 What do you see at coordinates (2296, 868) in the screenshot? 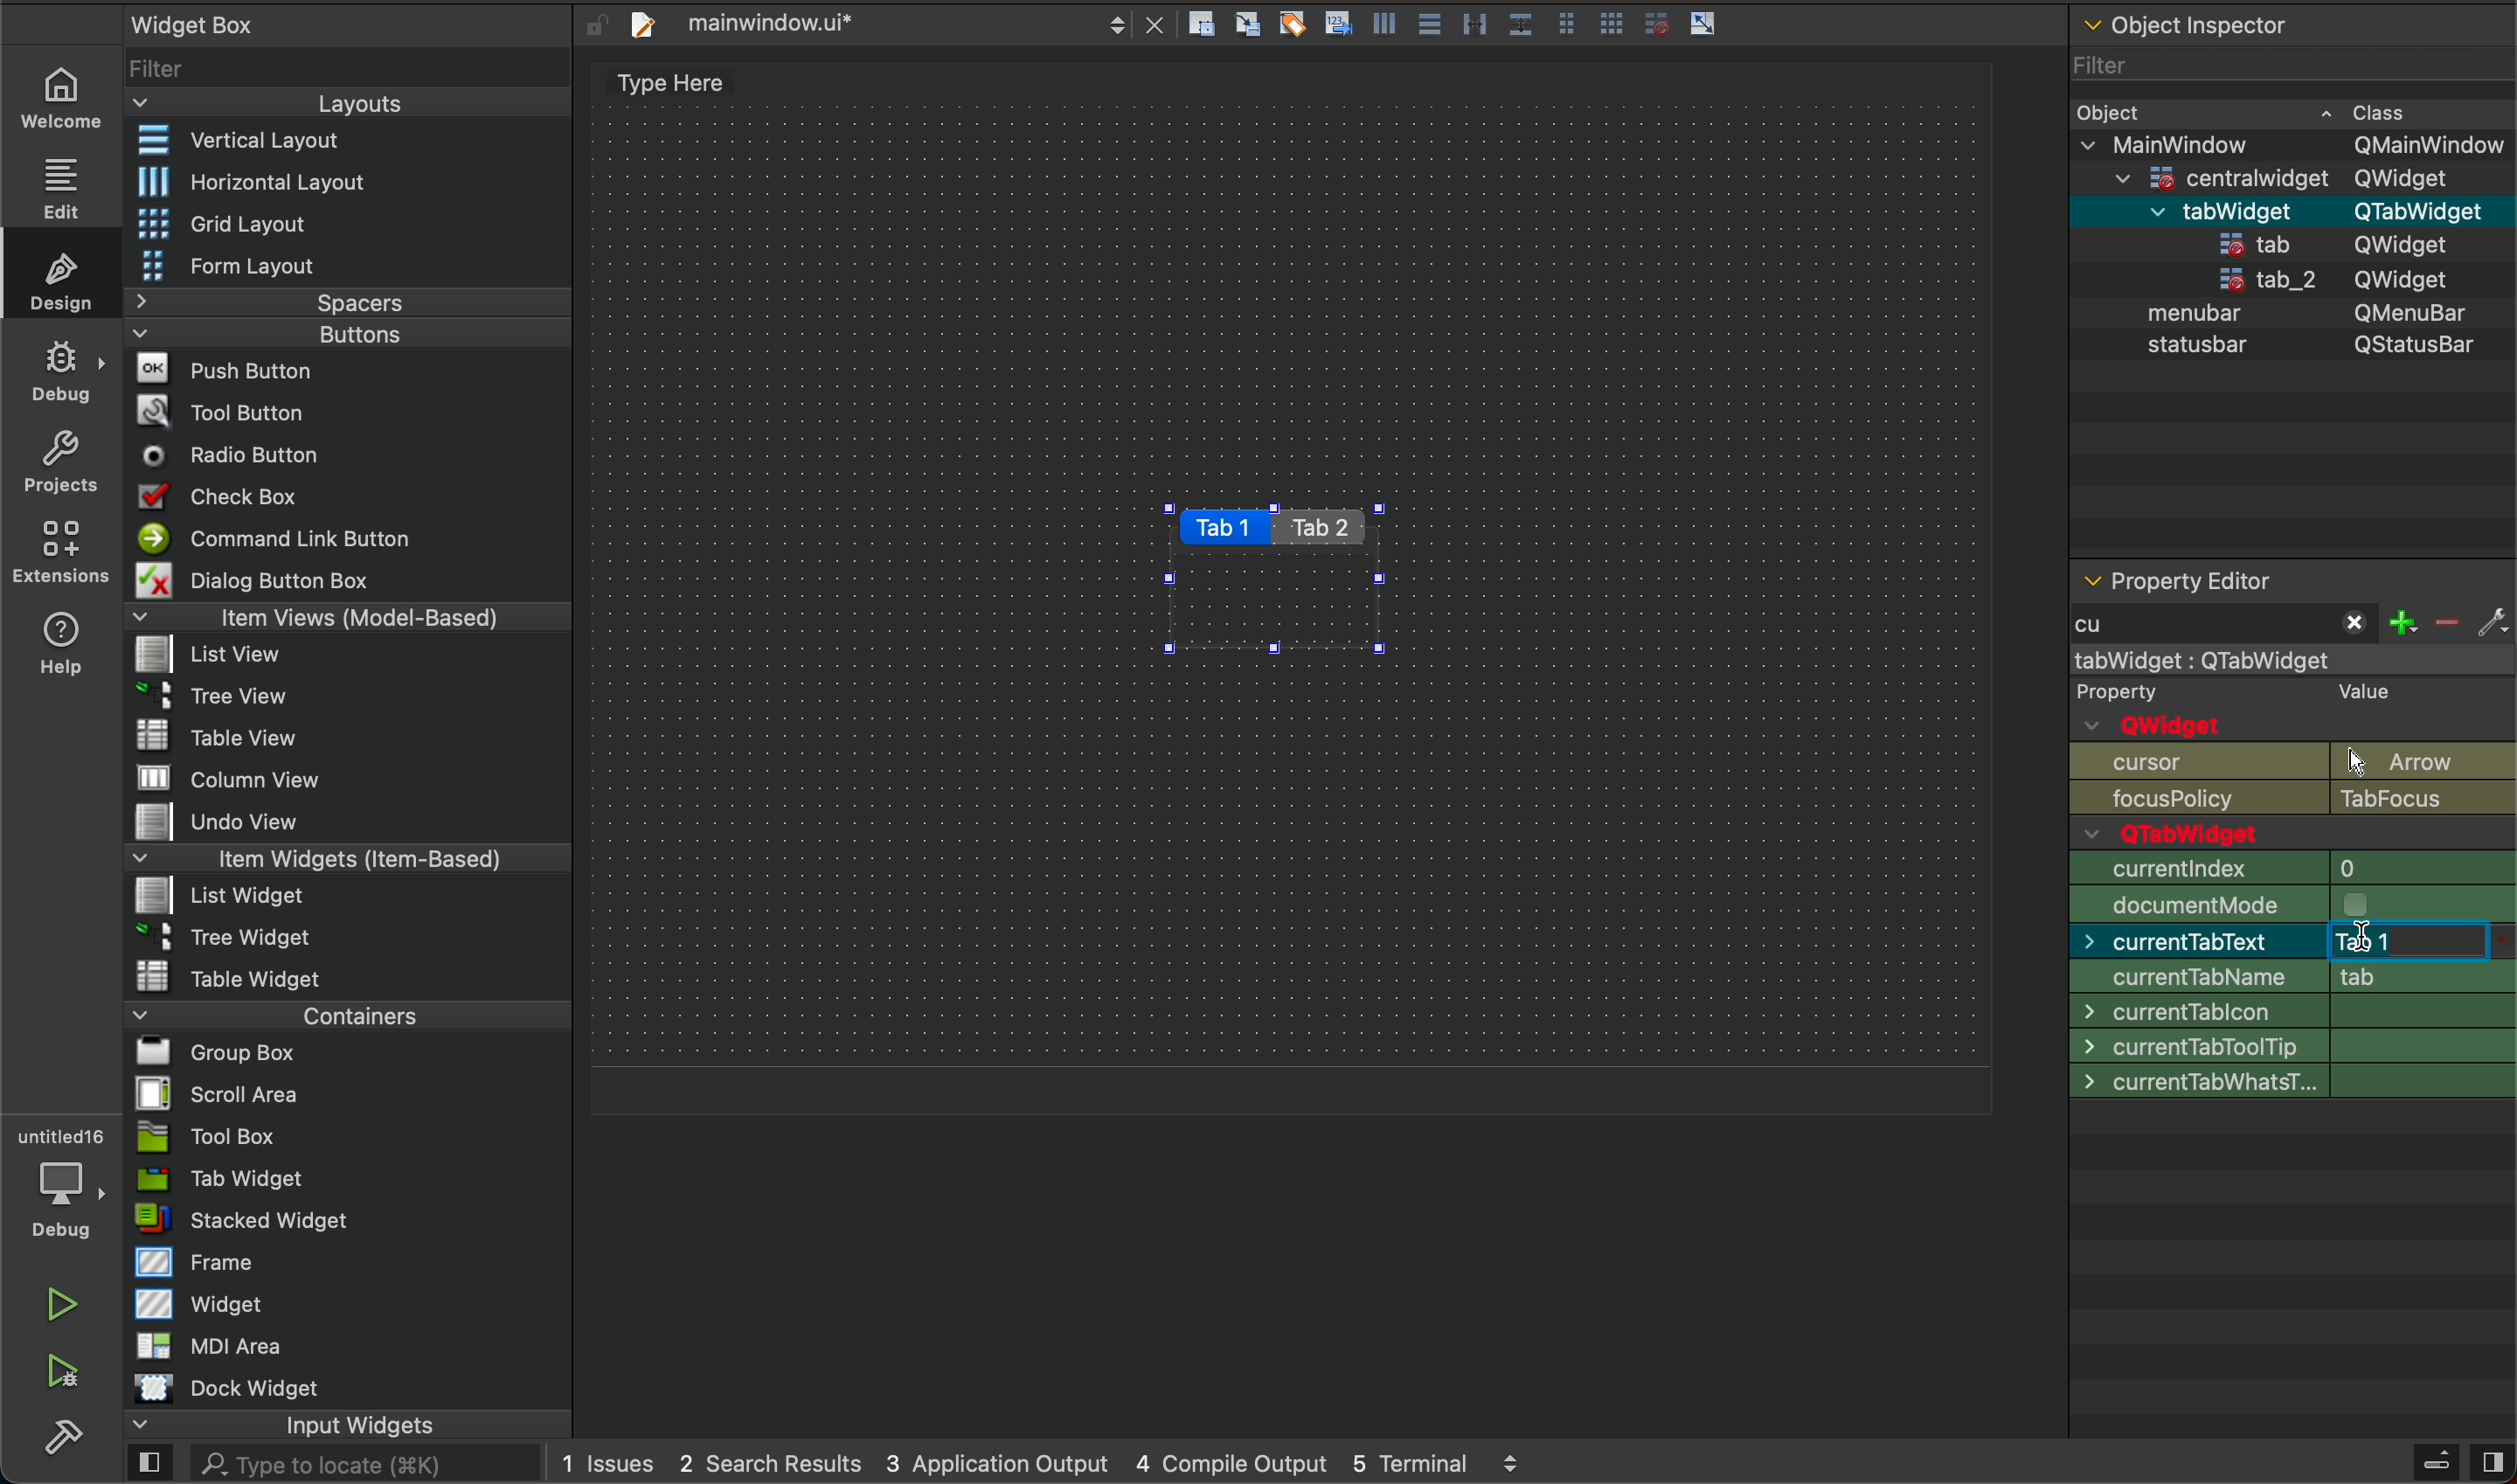
I see `geometry` at bounding box center [2296, 868].